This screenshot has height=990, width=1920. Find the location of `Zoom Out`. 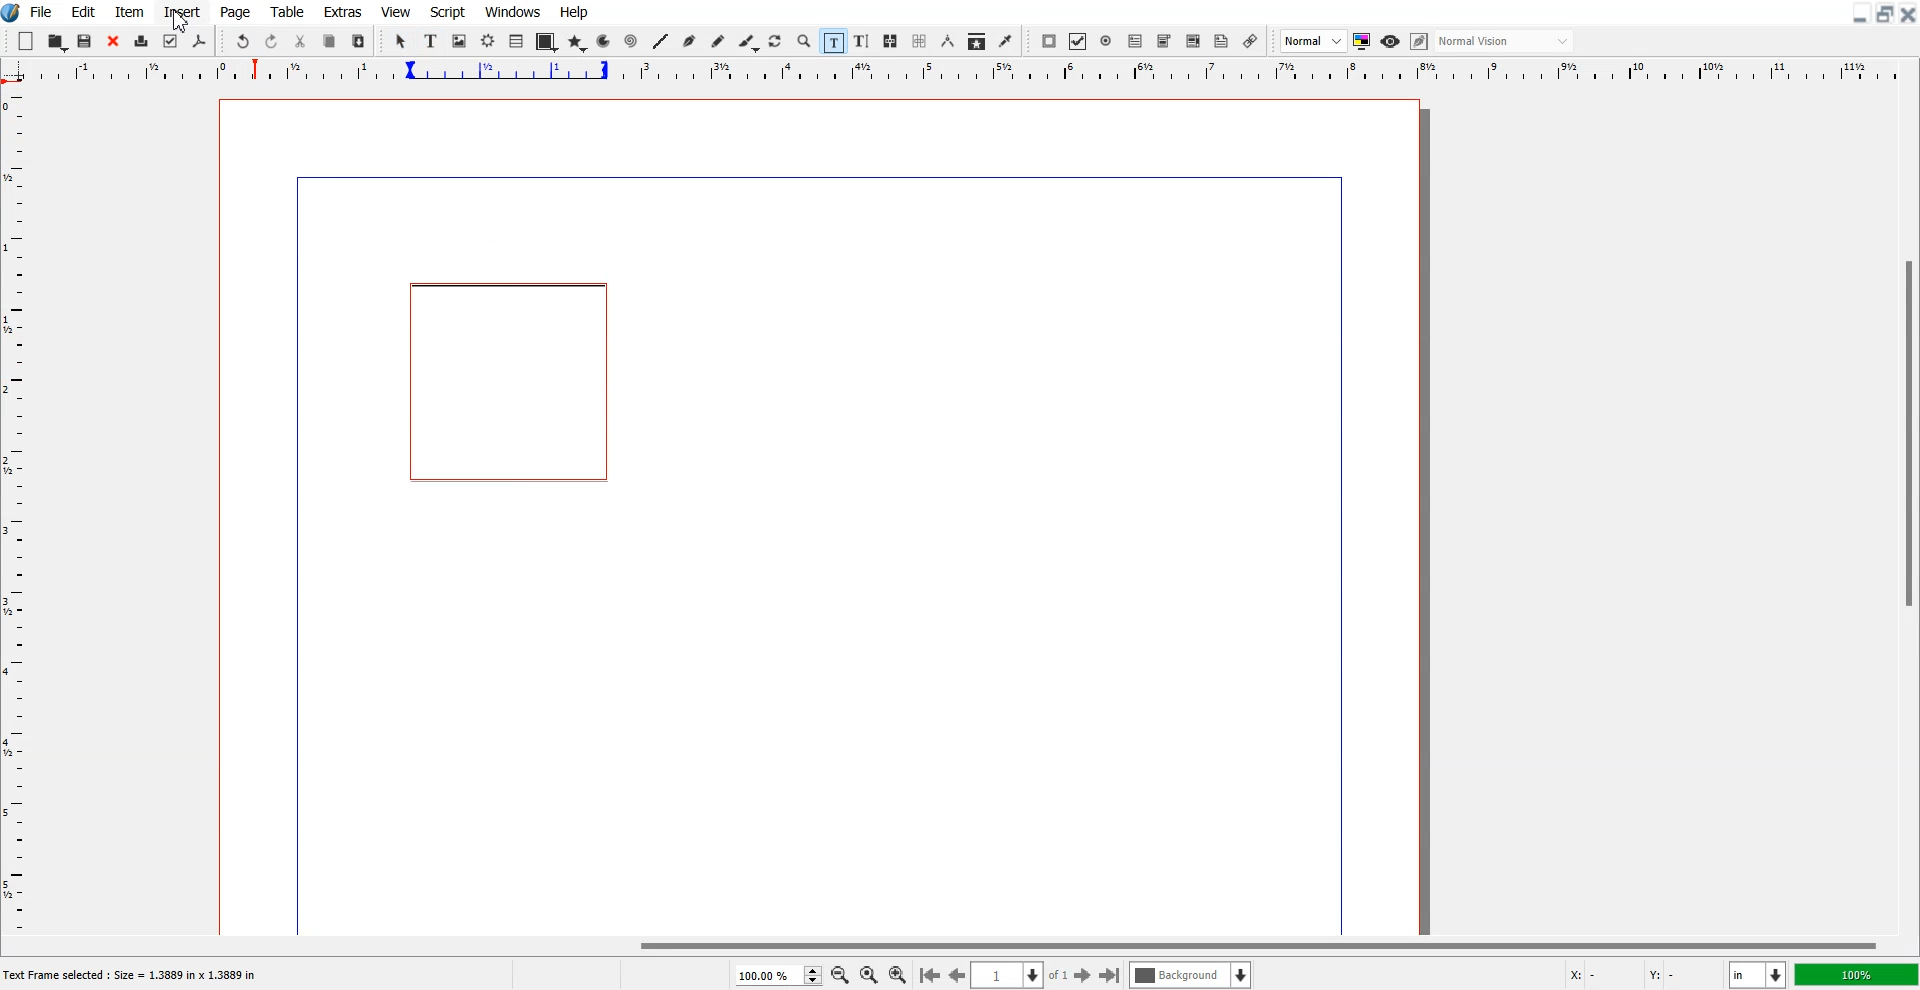

Zoom Out is located at coordinates (841, 976).